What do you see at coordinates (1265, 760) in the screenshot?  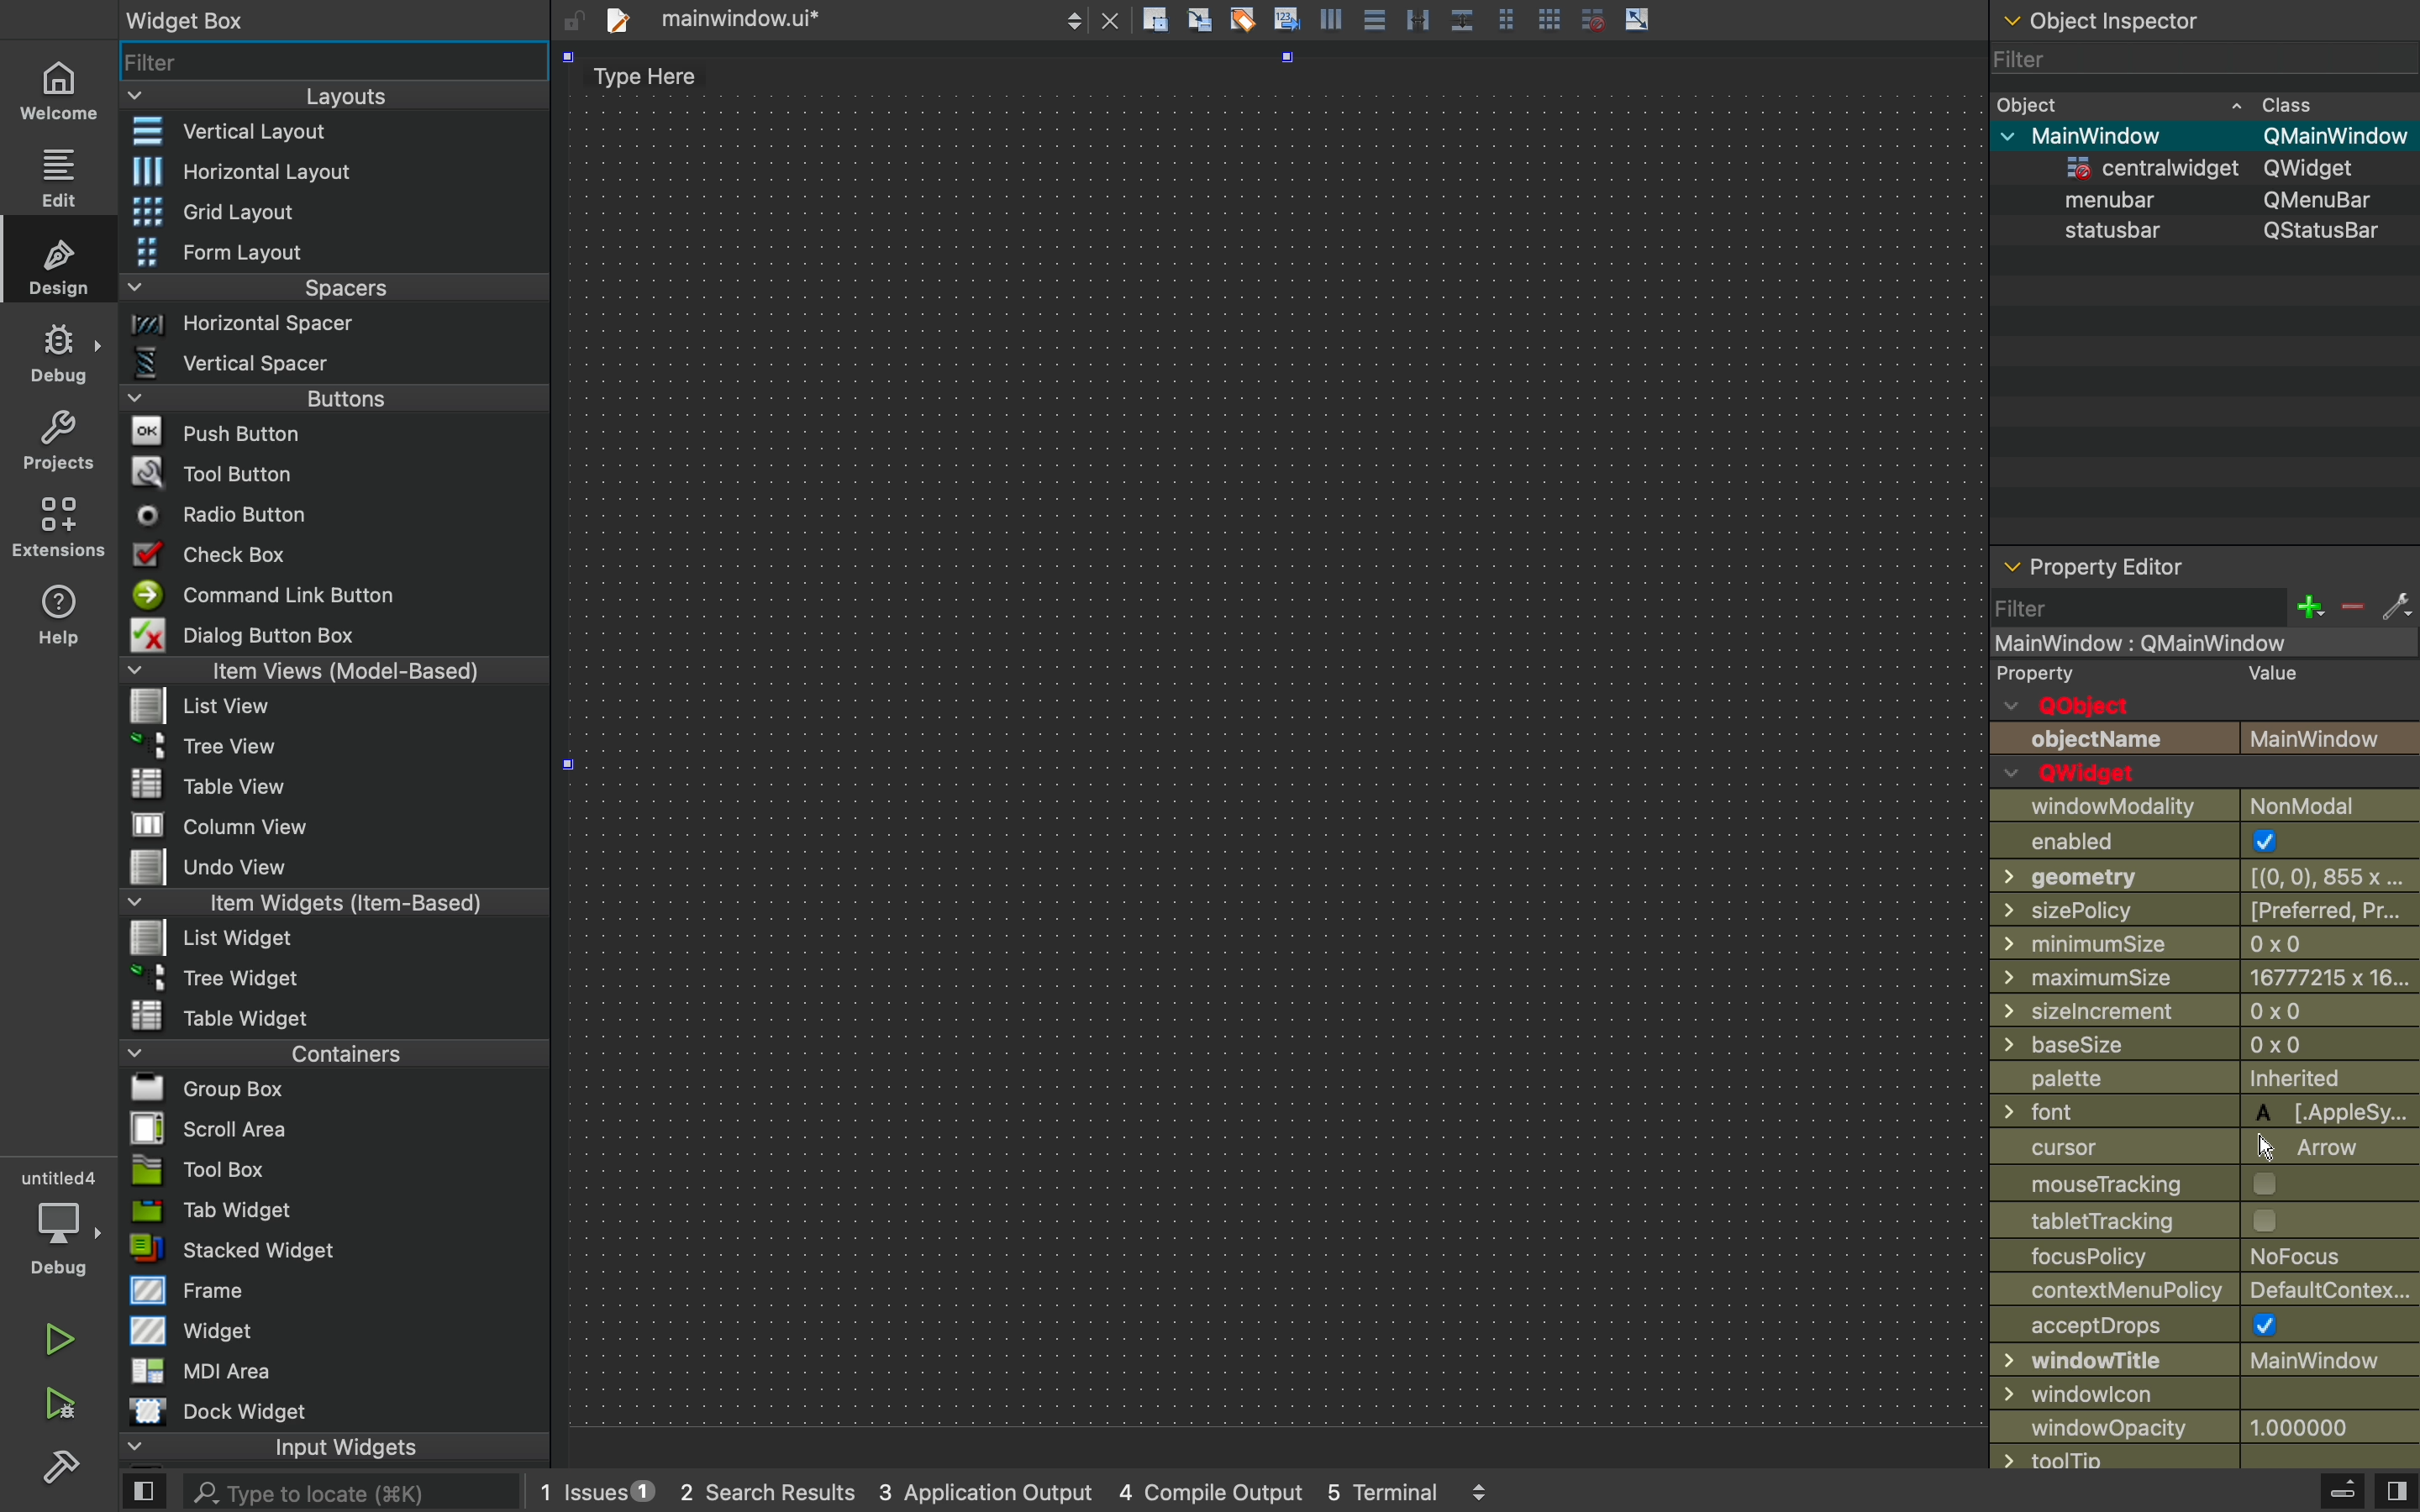 I see `design area` at bounding box center [1265, 760].